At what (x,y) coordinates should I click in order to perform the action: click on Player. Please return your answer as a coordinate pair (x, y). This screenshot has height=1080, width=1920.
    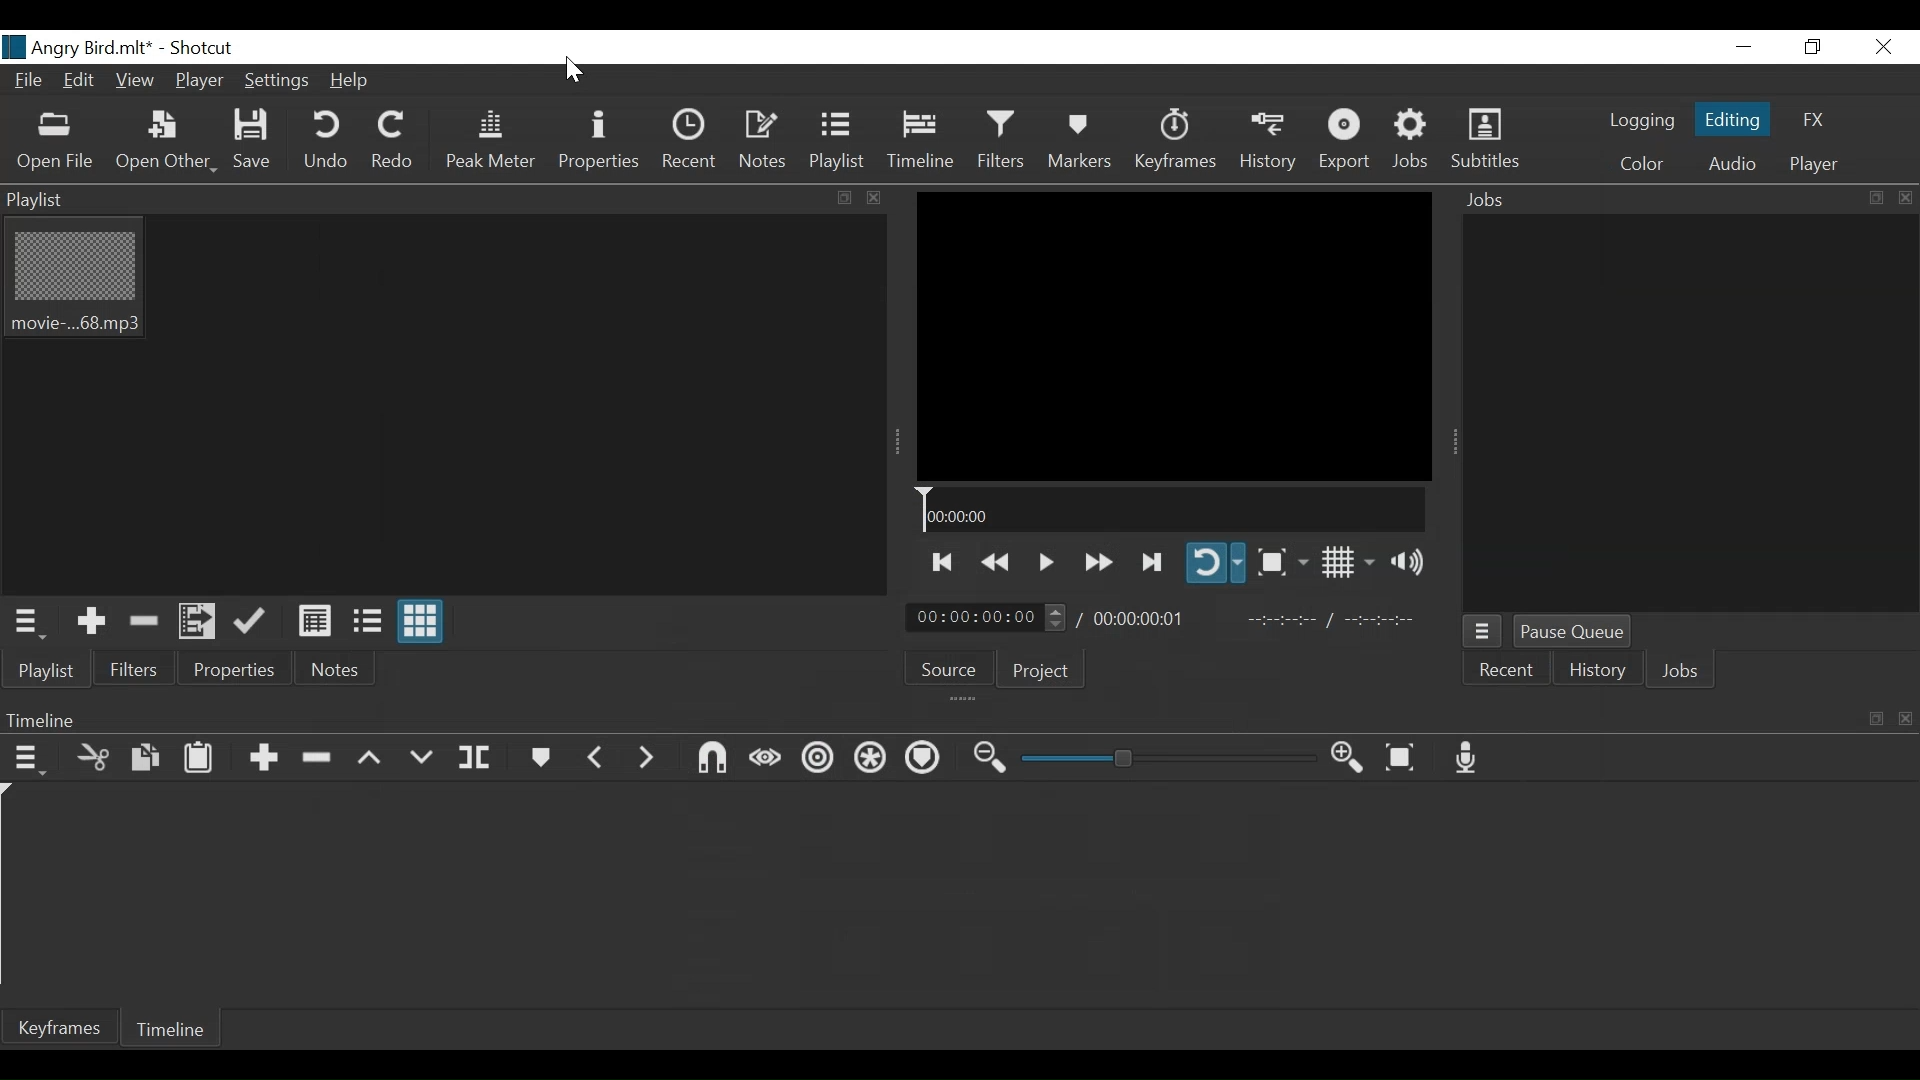
    Looking at the image, I should click on (196, 83).